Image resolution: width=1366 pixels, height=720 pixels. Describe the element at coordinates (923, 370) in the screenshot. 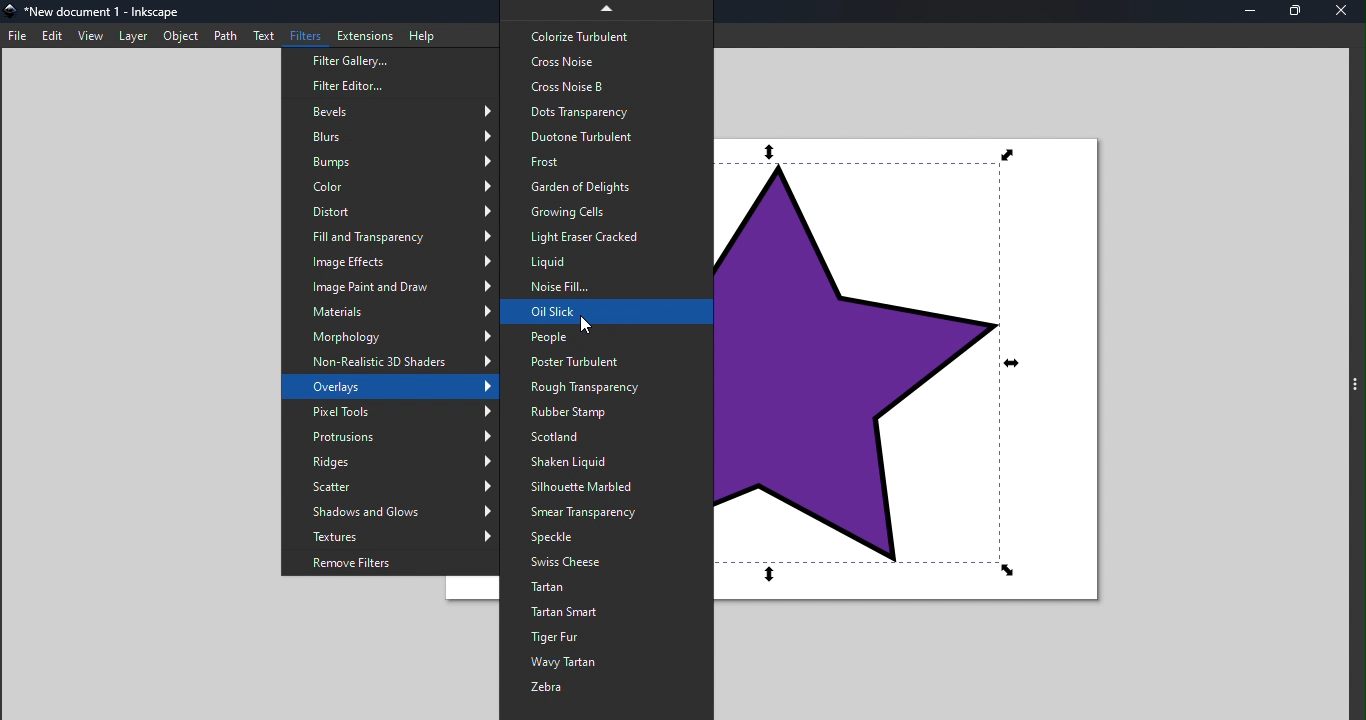

I see `Canvas` at that location.